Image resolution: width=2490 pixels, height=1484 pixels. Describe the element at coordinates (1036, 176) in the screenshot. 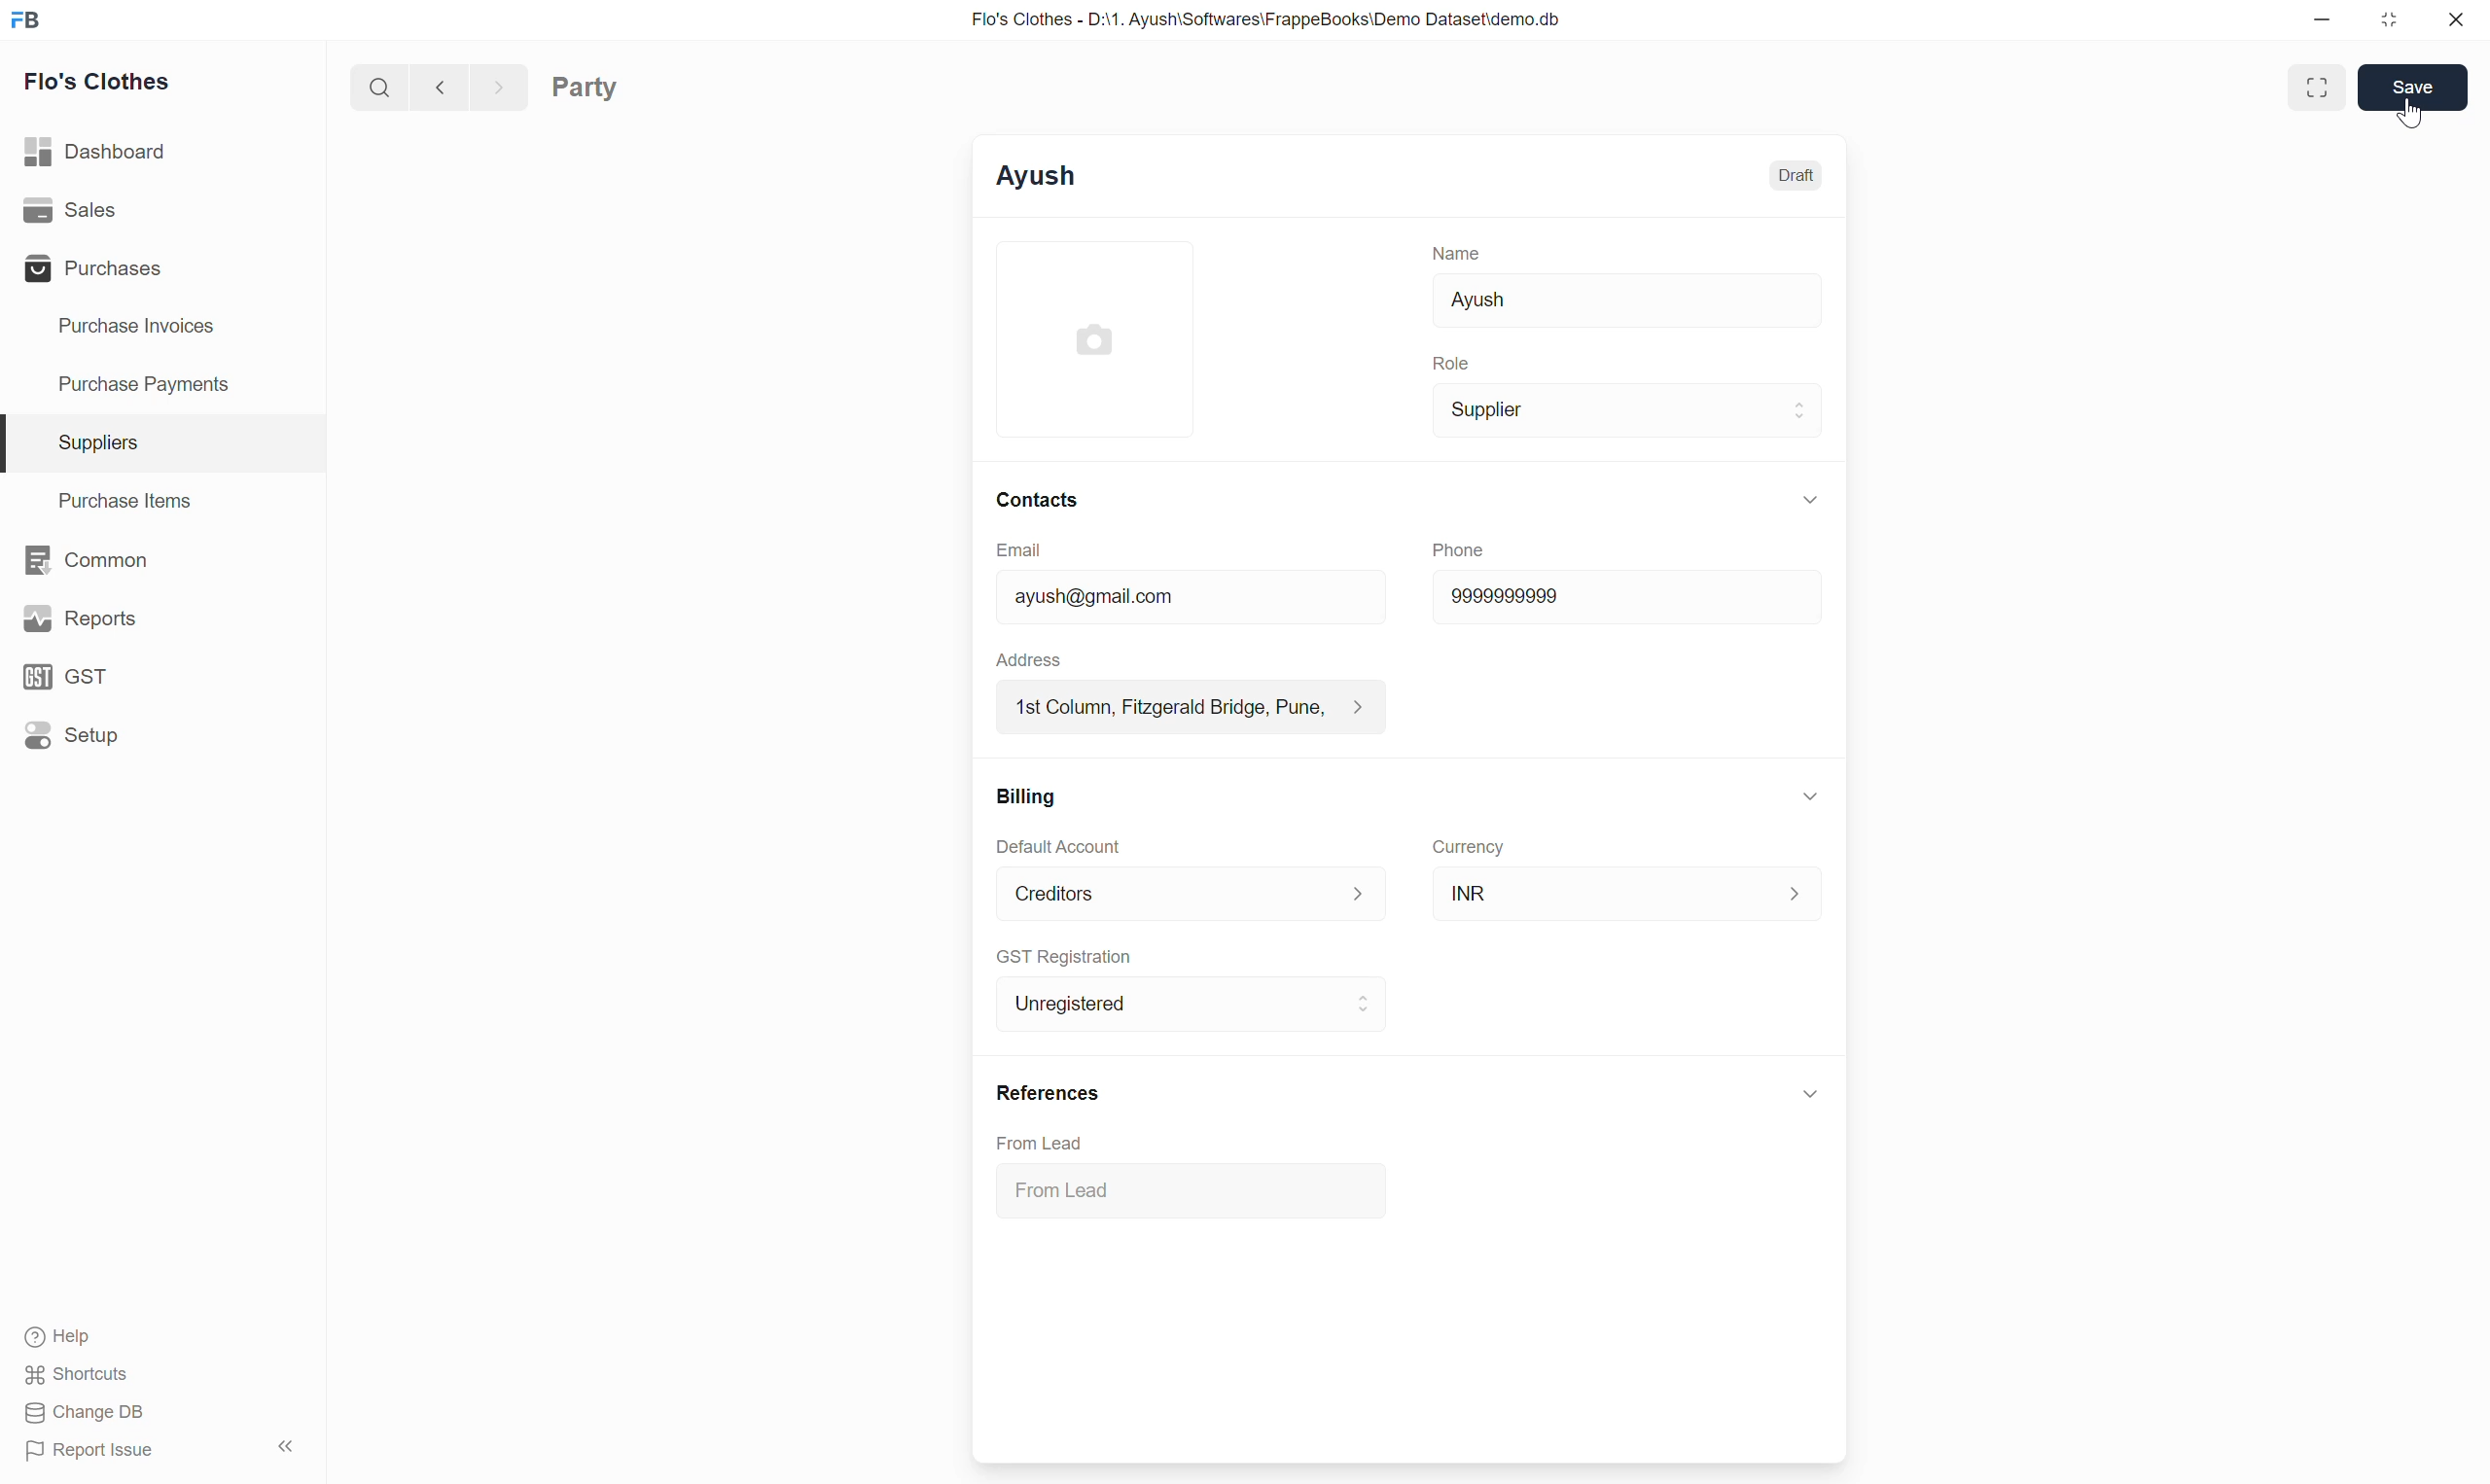

I see `Ayush` at that location.